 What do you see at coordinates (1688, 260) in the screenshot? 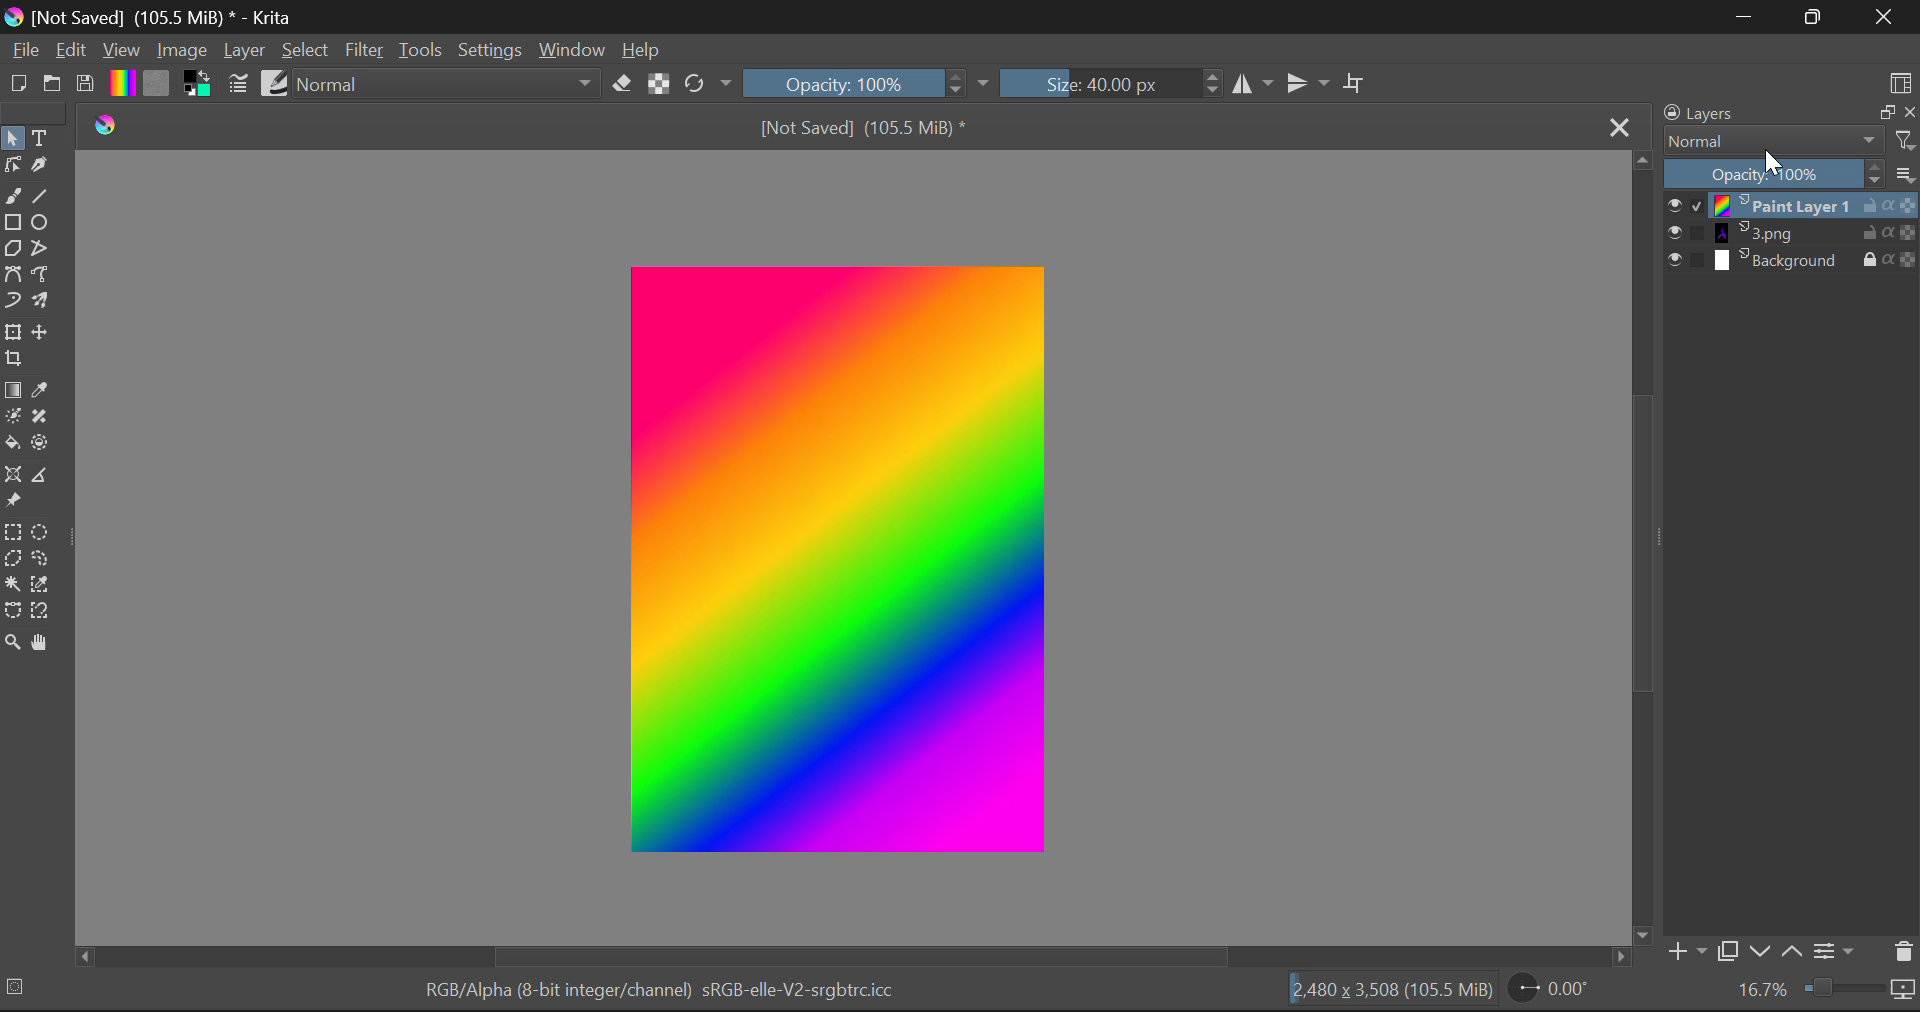
I see `show or hide layer` at bounding box center [1688, 260].